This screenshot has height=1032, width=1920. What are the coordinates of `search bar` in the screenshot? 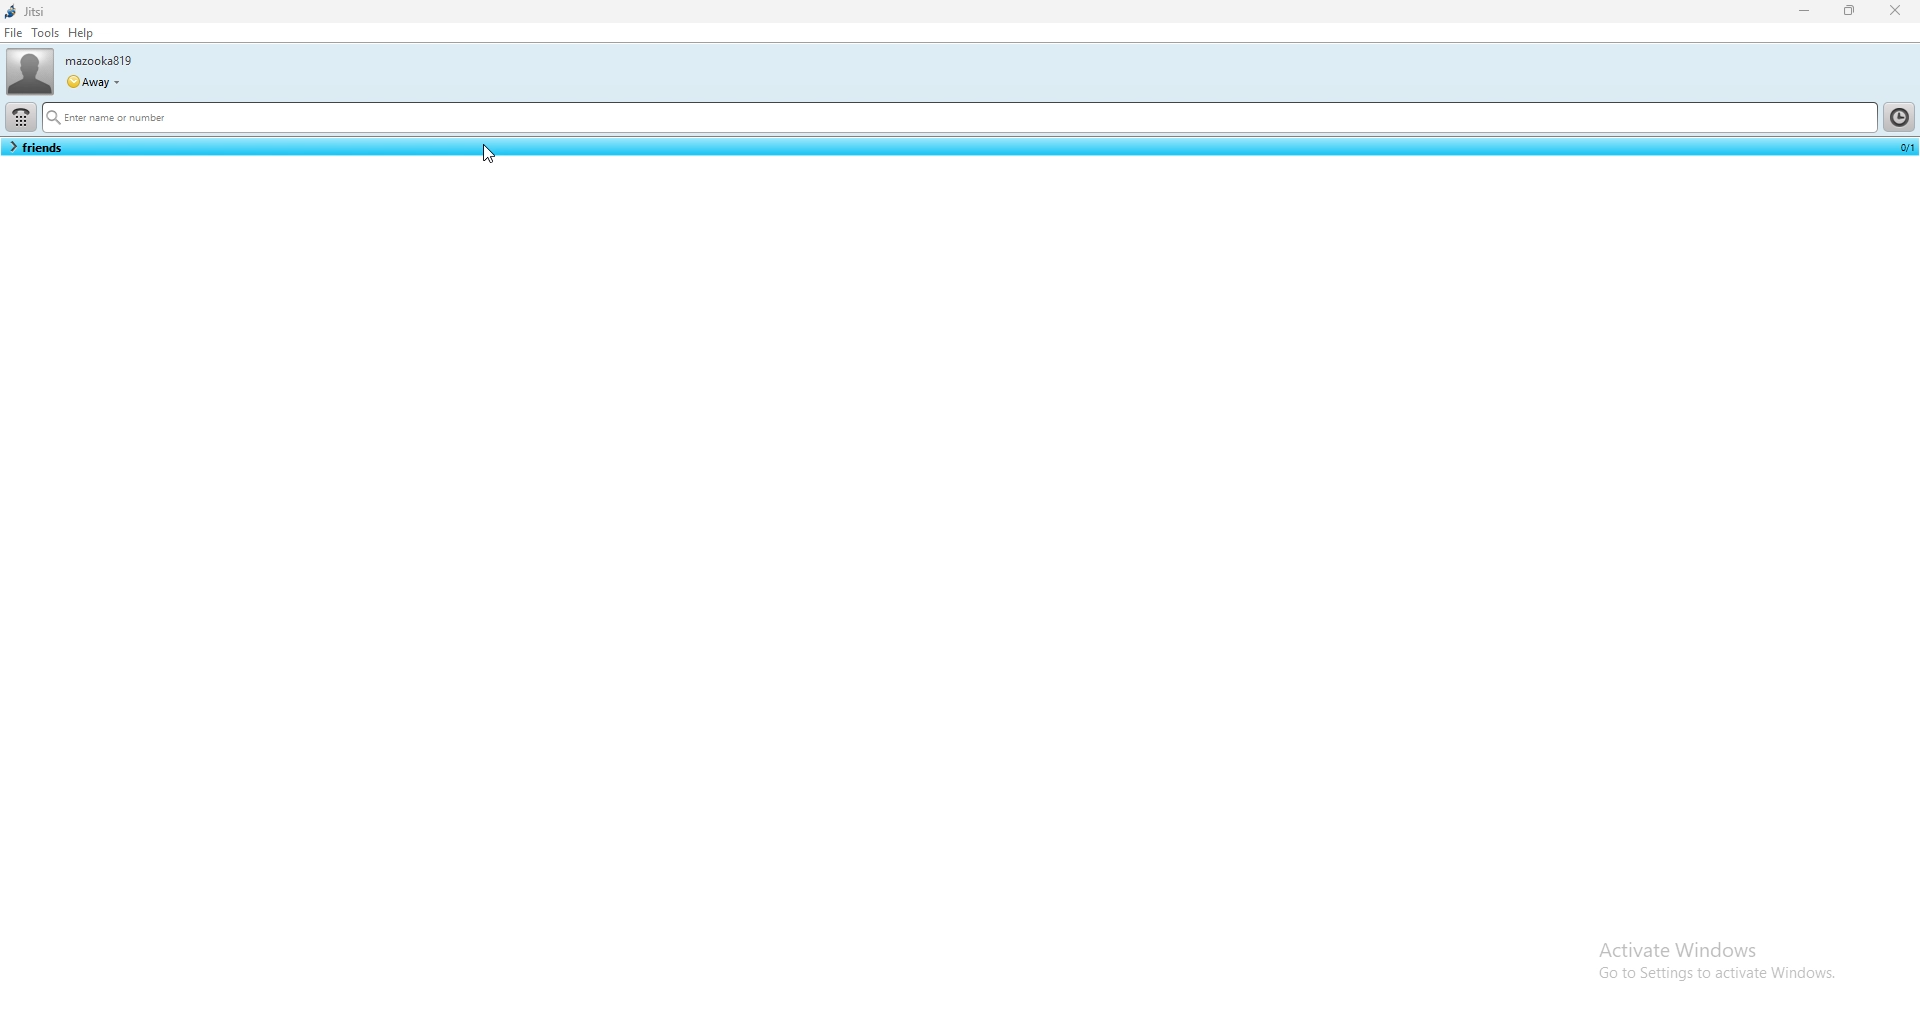 It's located at (957, 118).